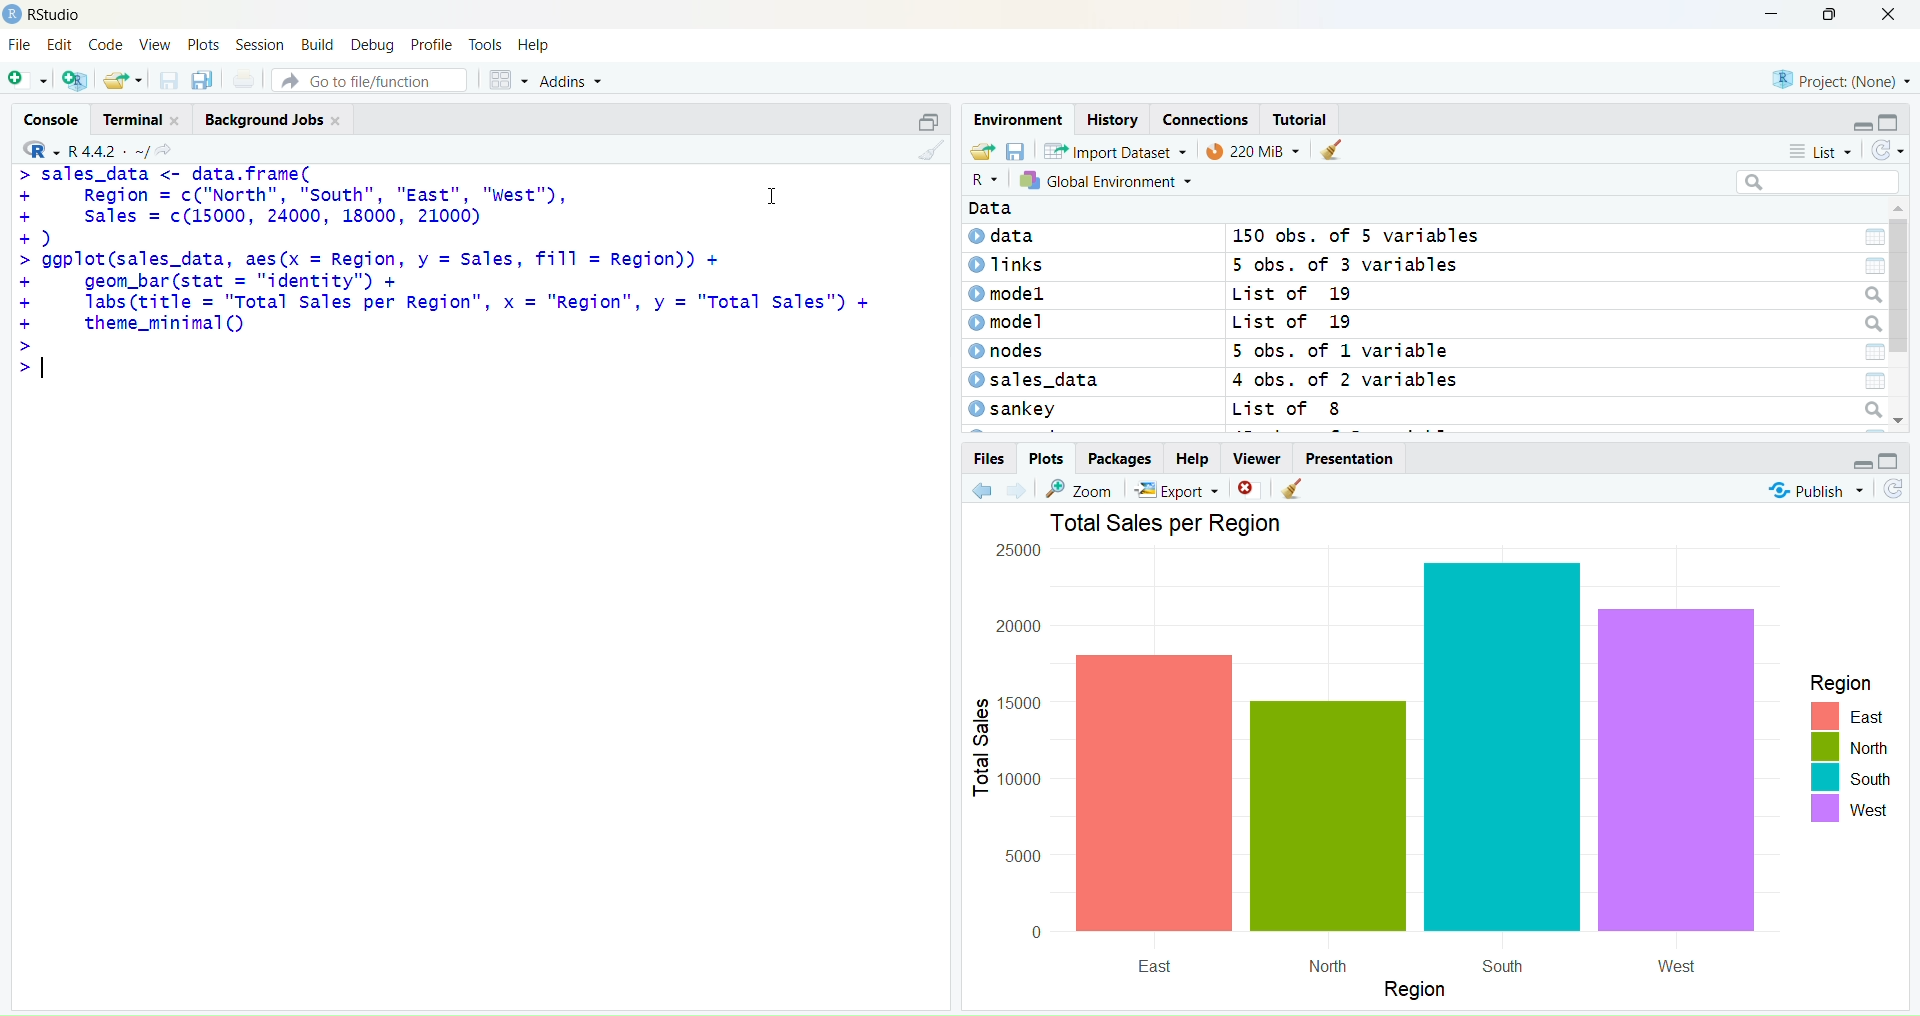  What do you see at coordinates (1046, 459) in the screenshot?
I see `Plots` at bounding box center [1046, 459].